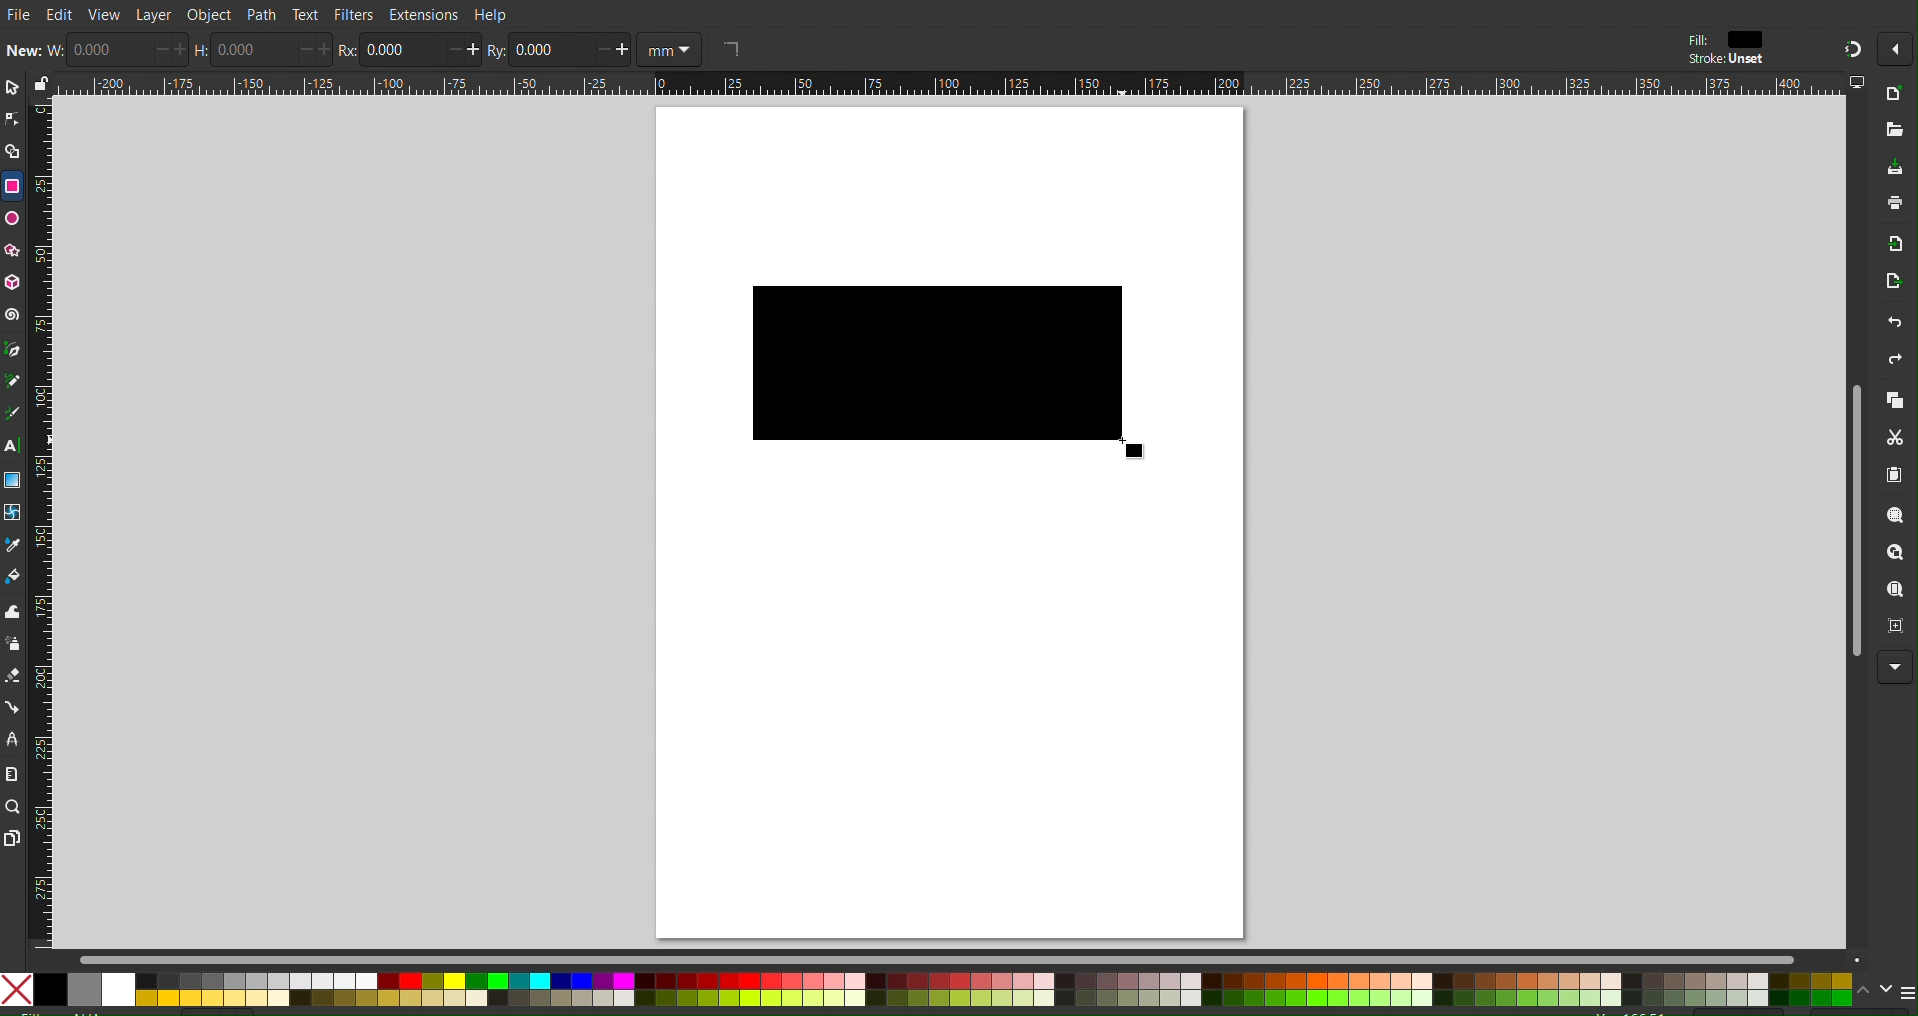  I want to click on New, so click(1894, 95).